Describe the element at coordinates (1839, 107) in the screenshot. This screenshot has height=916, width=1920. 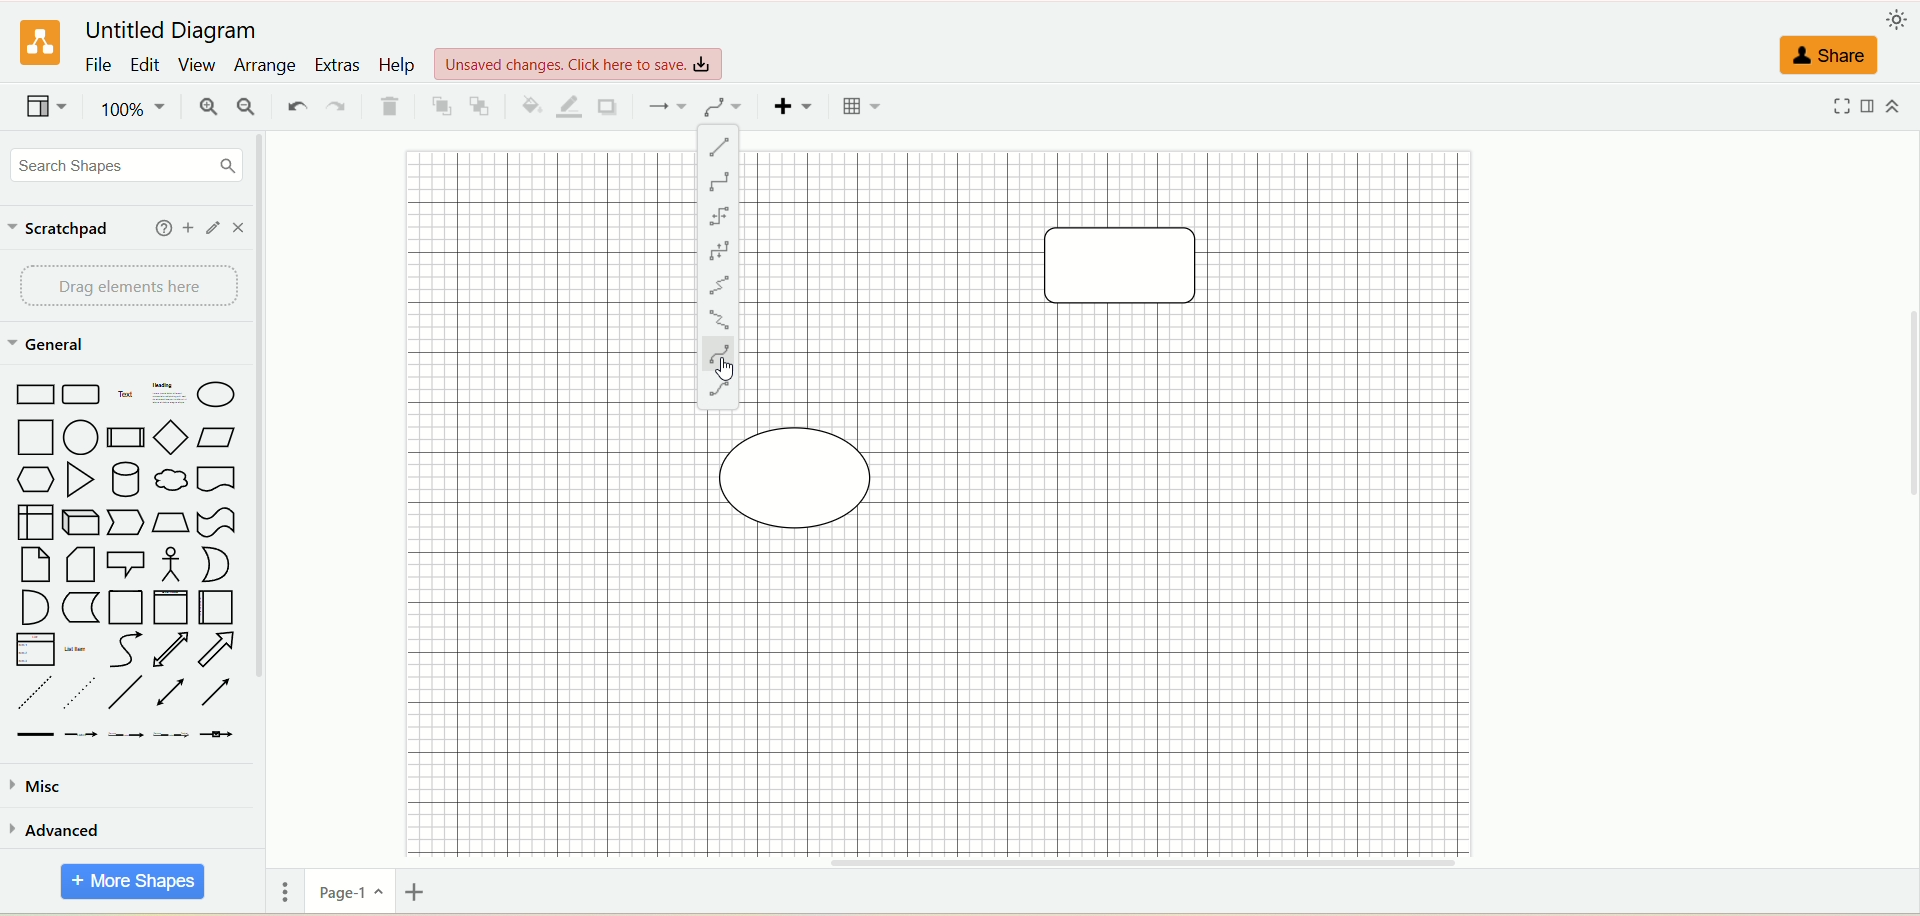
I see `fullscreen` at that location.